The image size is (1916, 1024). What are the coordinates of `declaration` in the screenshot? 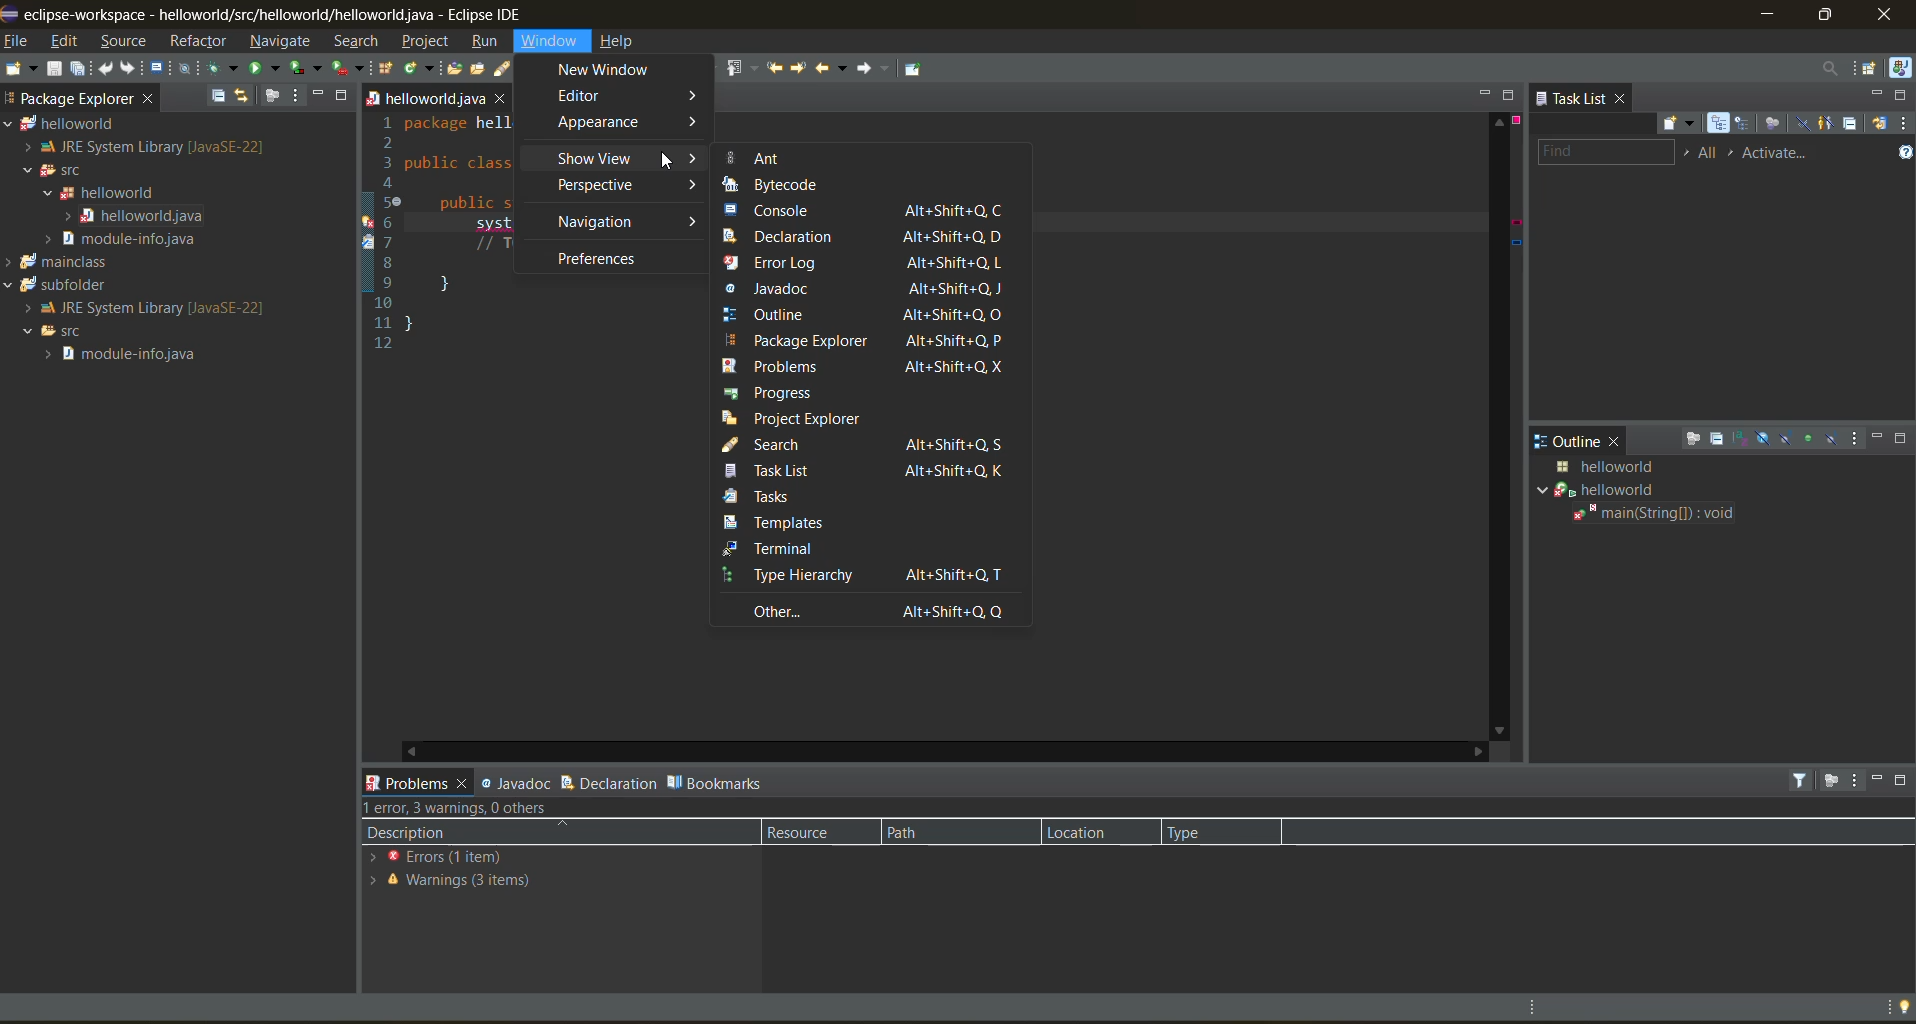 It's located at (614, 781).